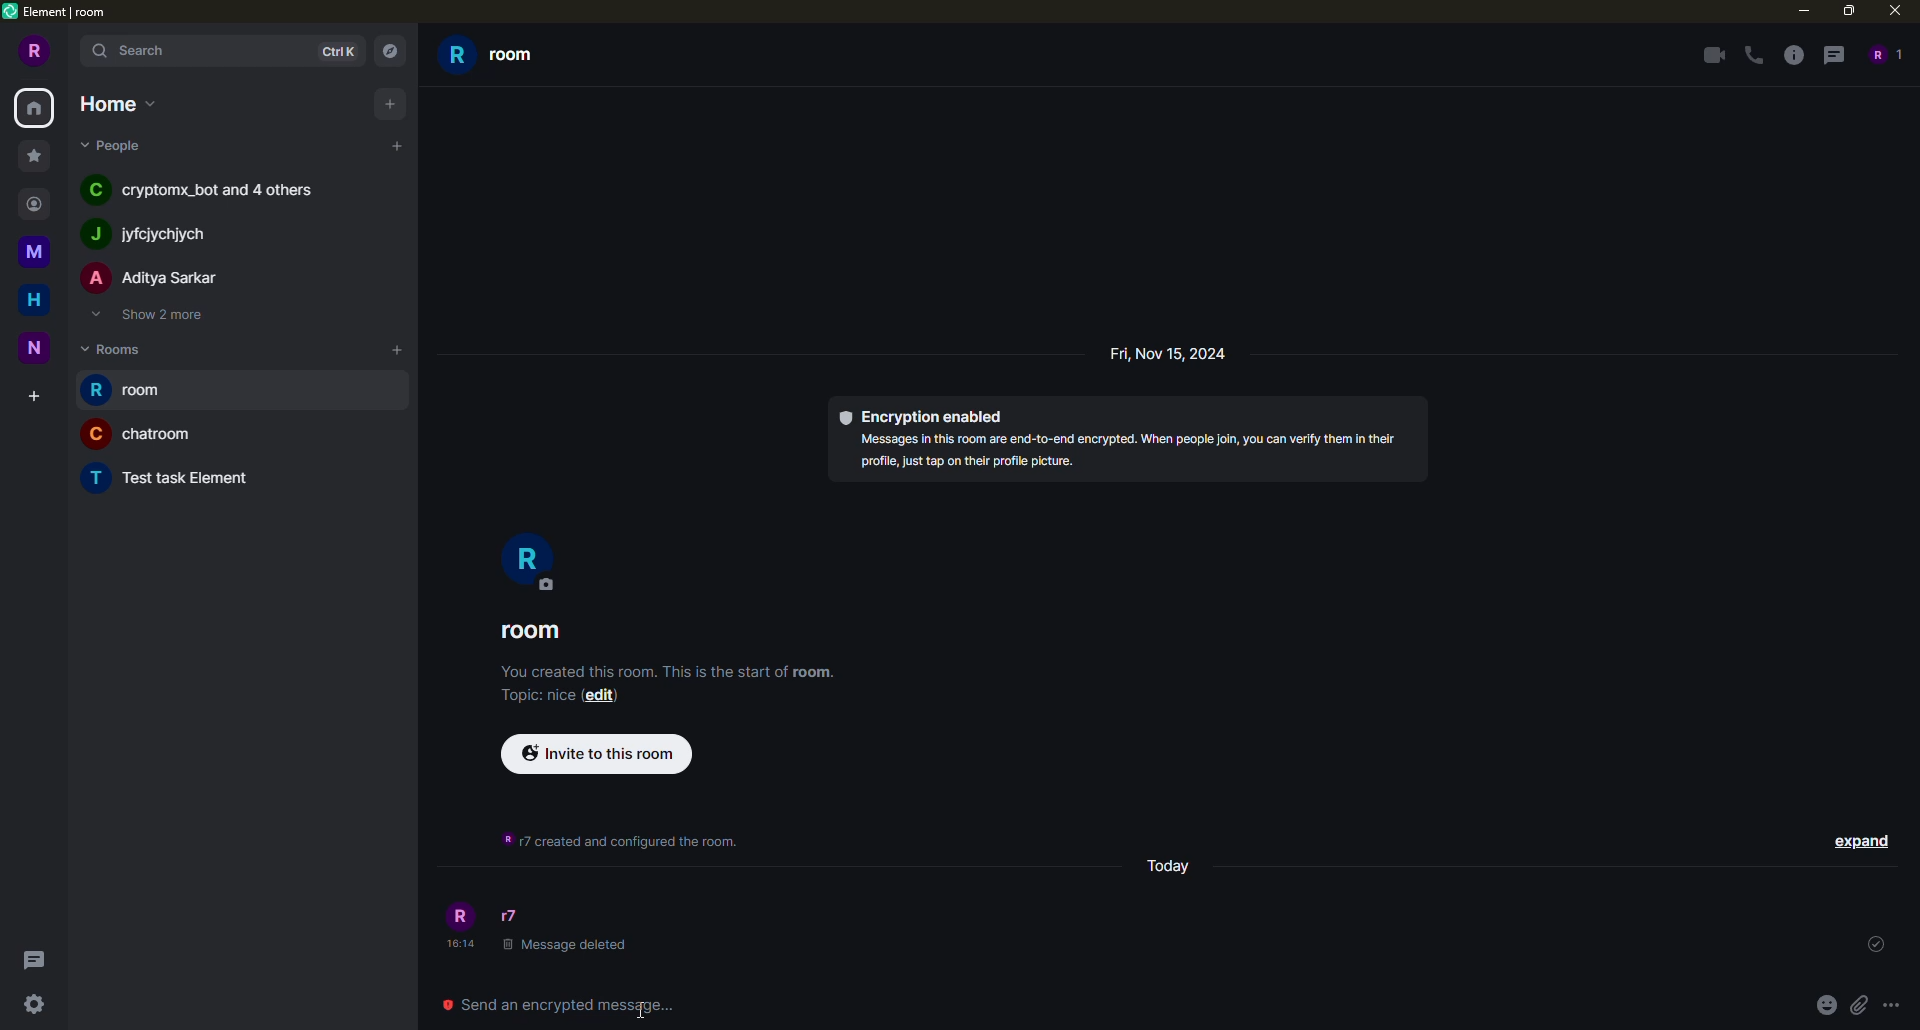 The height and width of the screenshot is (1030, 1920). I want to click on minimize, so click(1800, 11).